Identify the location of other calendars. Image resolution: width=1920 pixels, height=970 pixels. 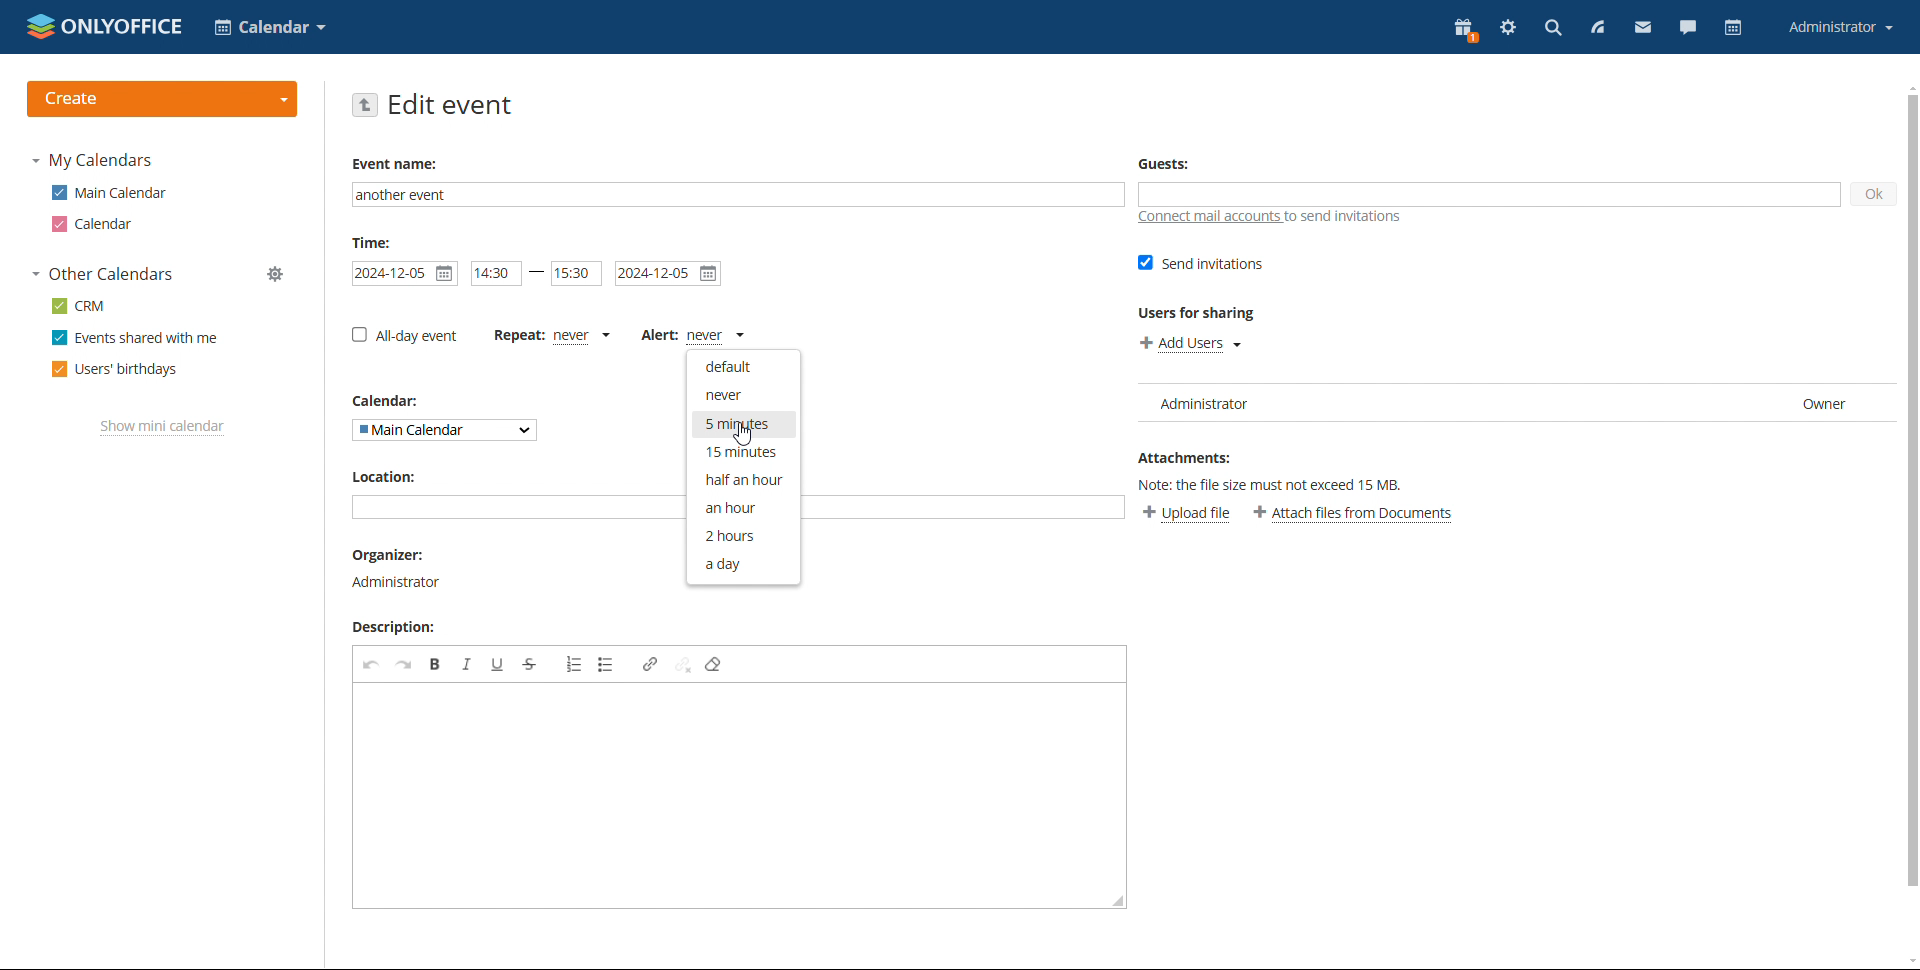
(102, 275).